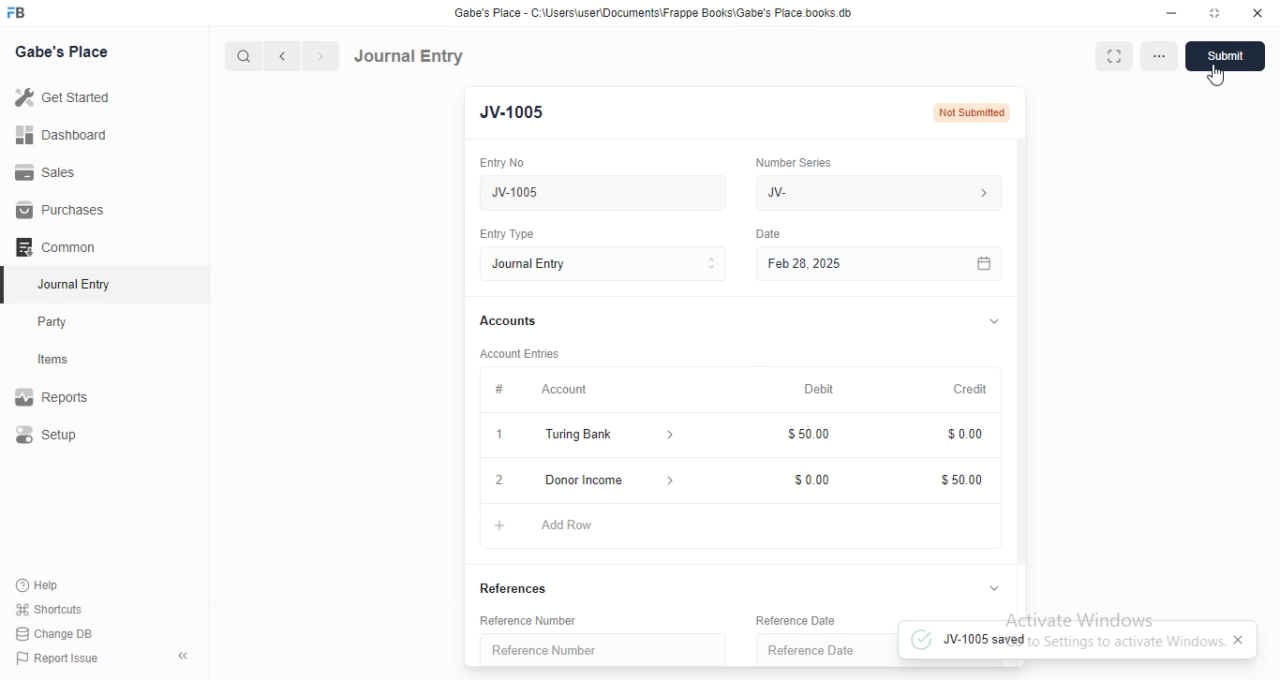 The height and width of the screenshot is (680, 1280). What do you see at coordinates (600, 648) in the screenshot?
I see `Reference Number` at bounding box center [600, 648].